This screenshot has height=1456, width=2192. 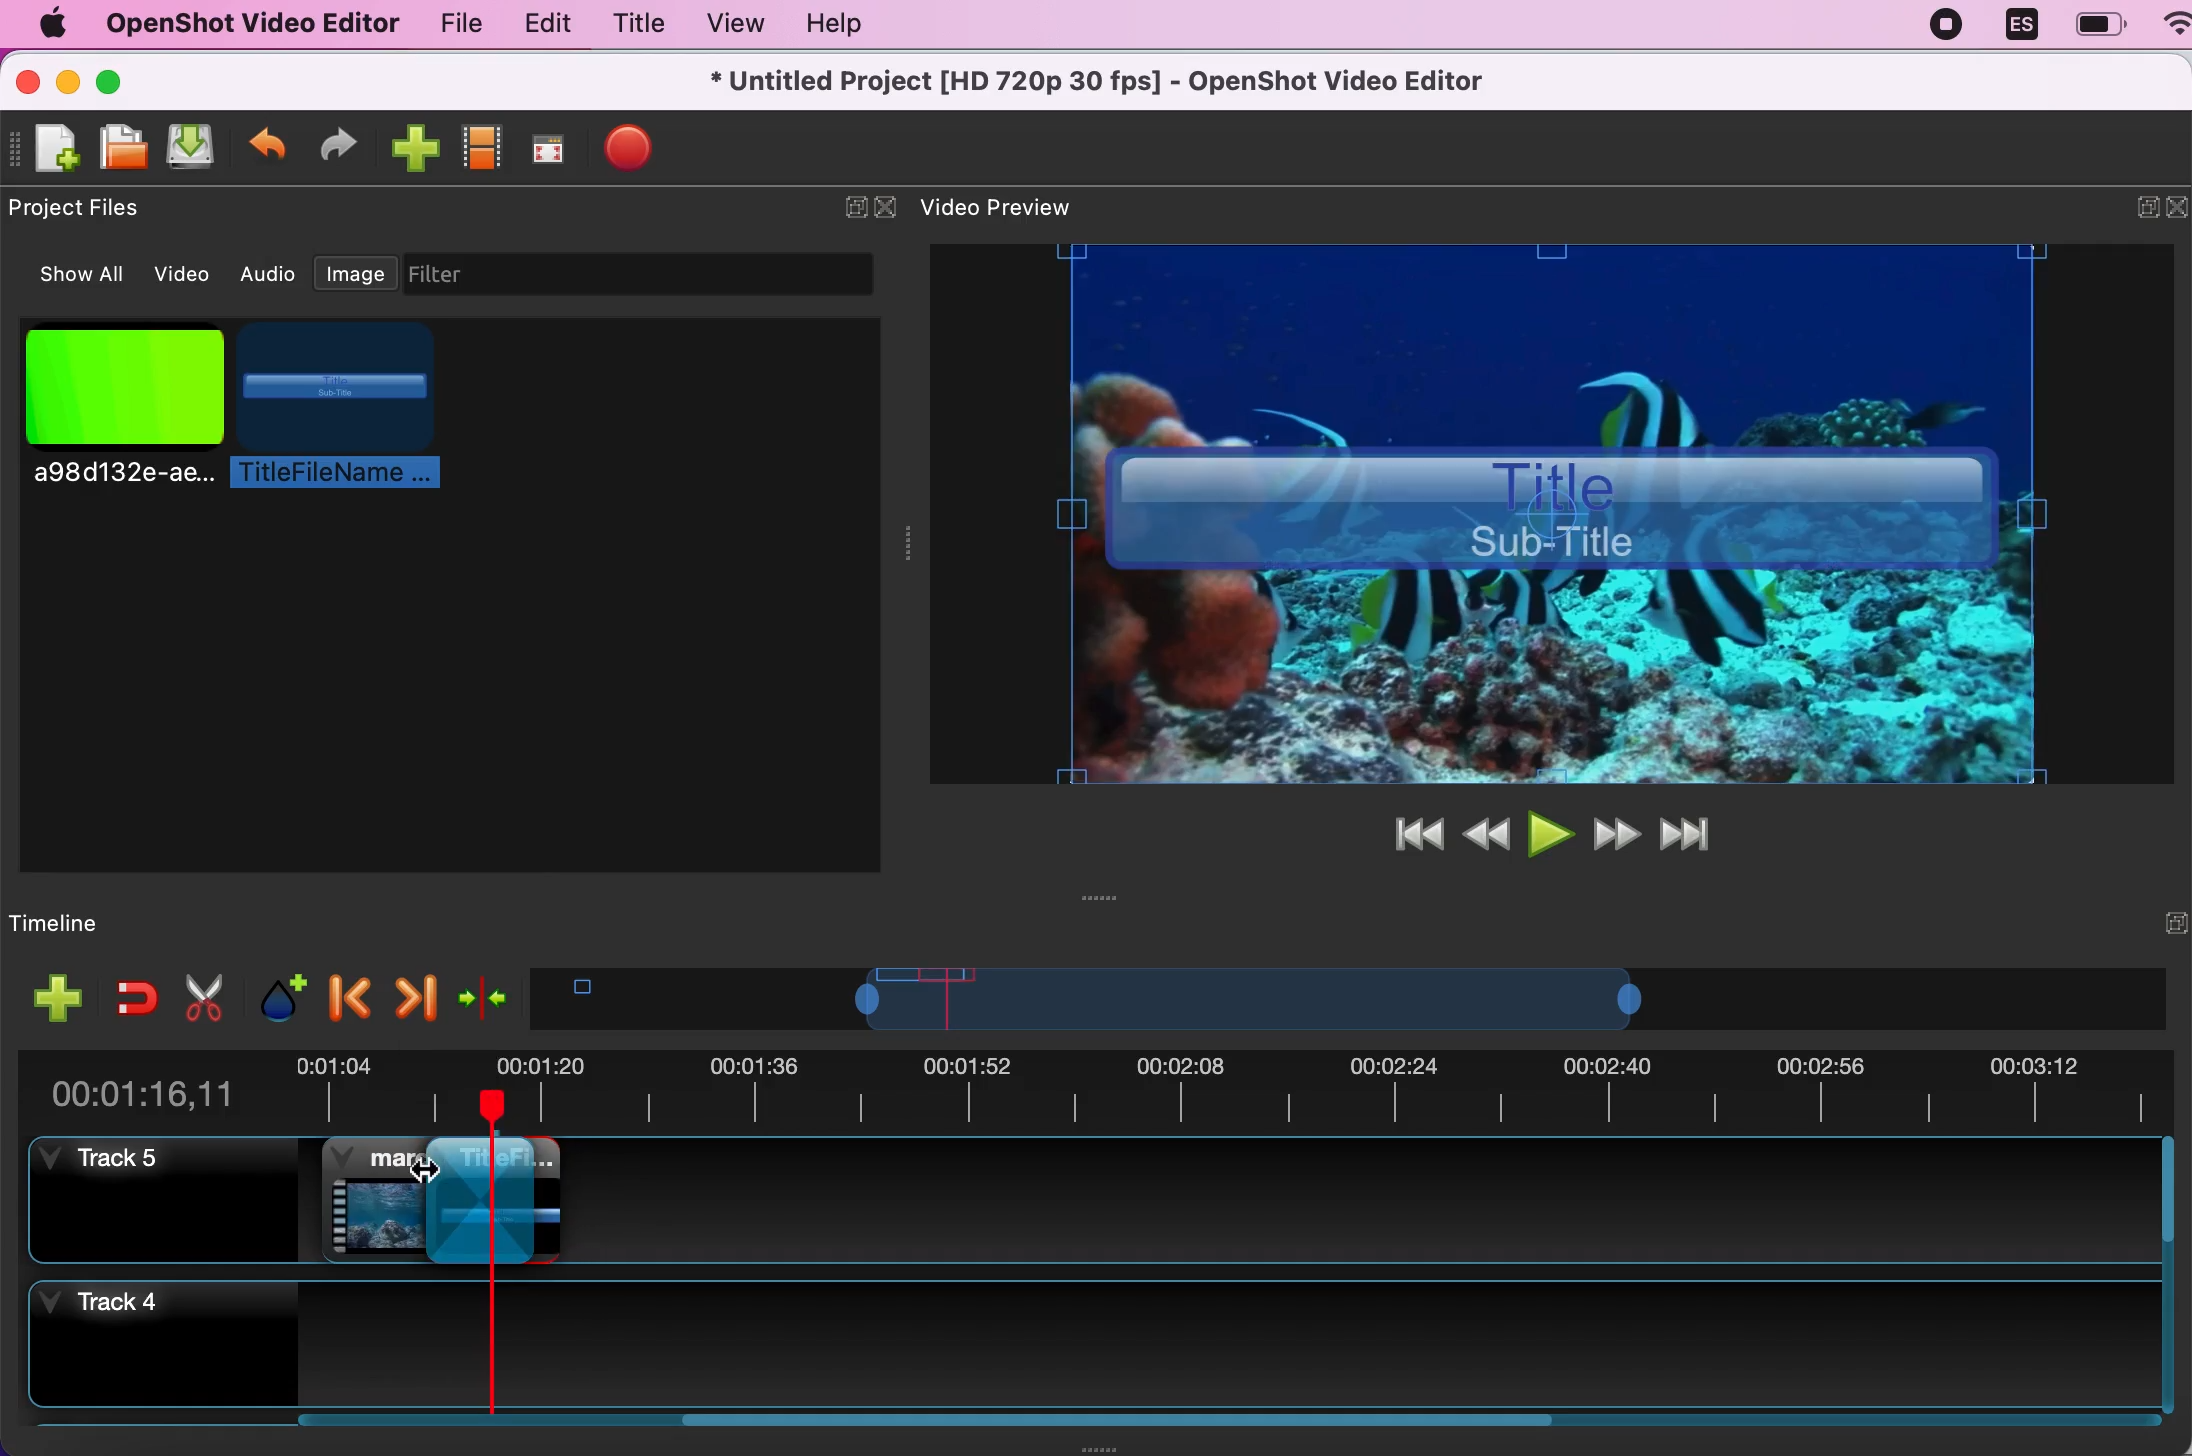 I want to click on timeline, so click(x=108, y=922).